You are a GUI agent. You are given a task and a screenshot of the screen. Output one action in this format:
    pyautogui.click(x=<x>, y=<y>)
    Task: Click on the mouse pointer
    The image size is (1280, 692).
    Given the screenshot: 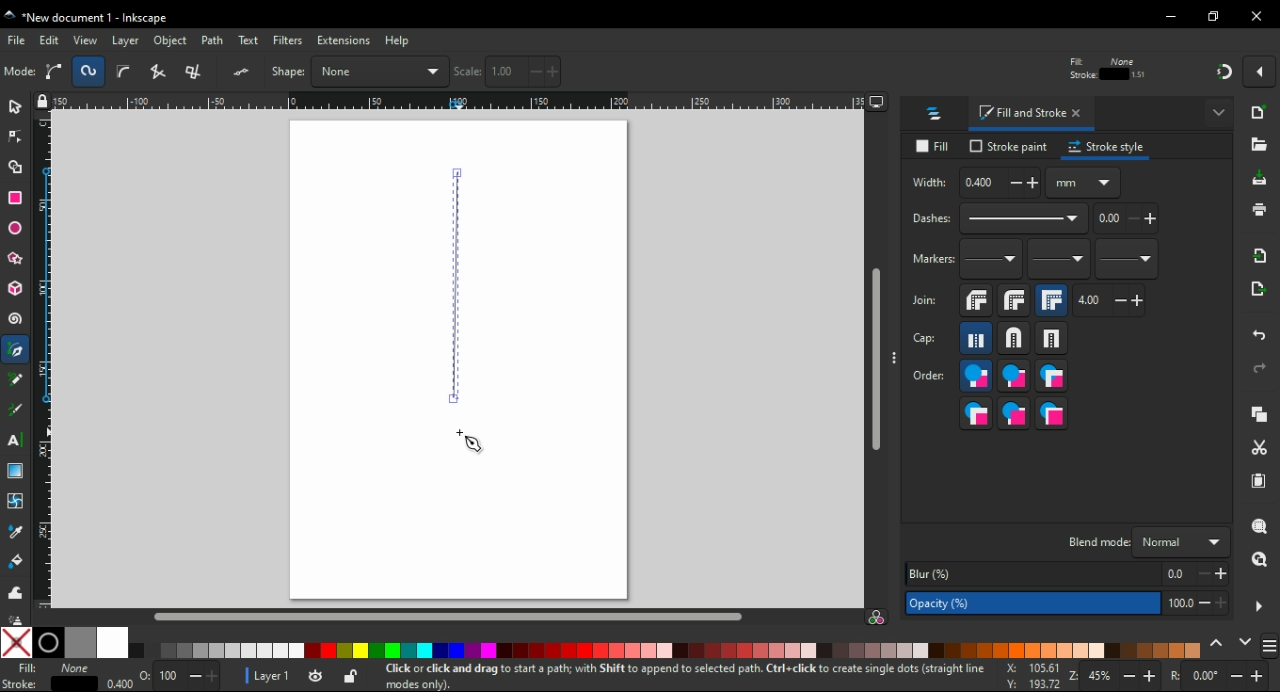 What is the action you would take?
    pyautogui.click(x=472, y=443)
    